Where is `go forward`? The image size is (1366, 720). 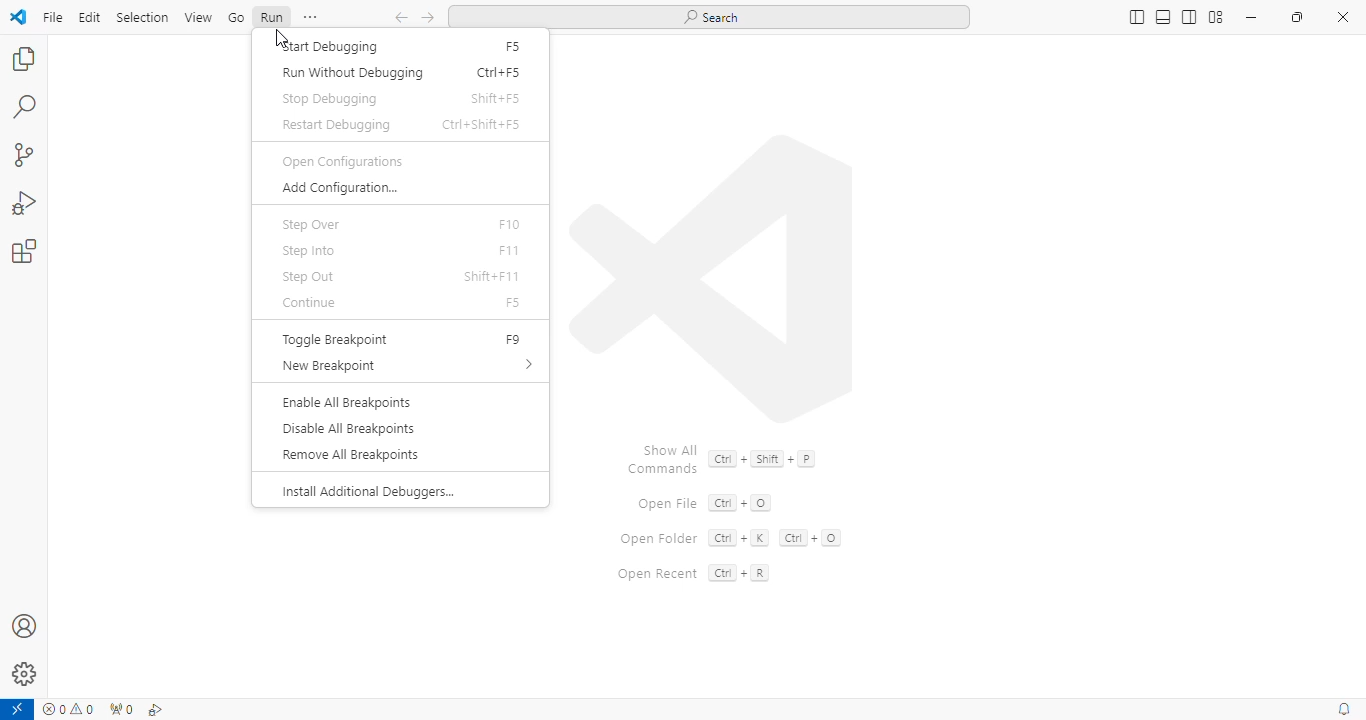
go forward is located at coordinates (428, 18).